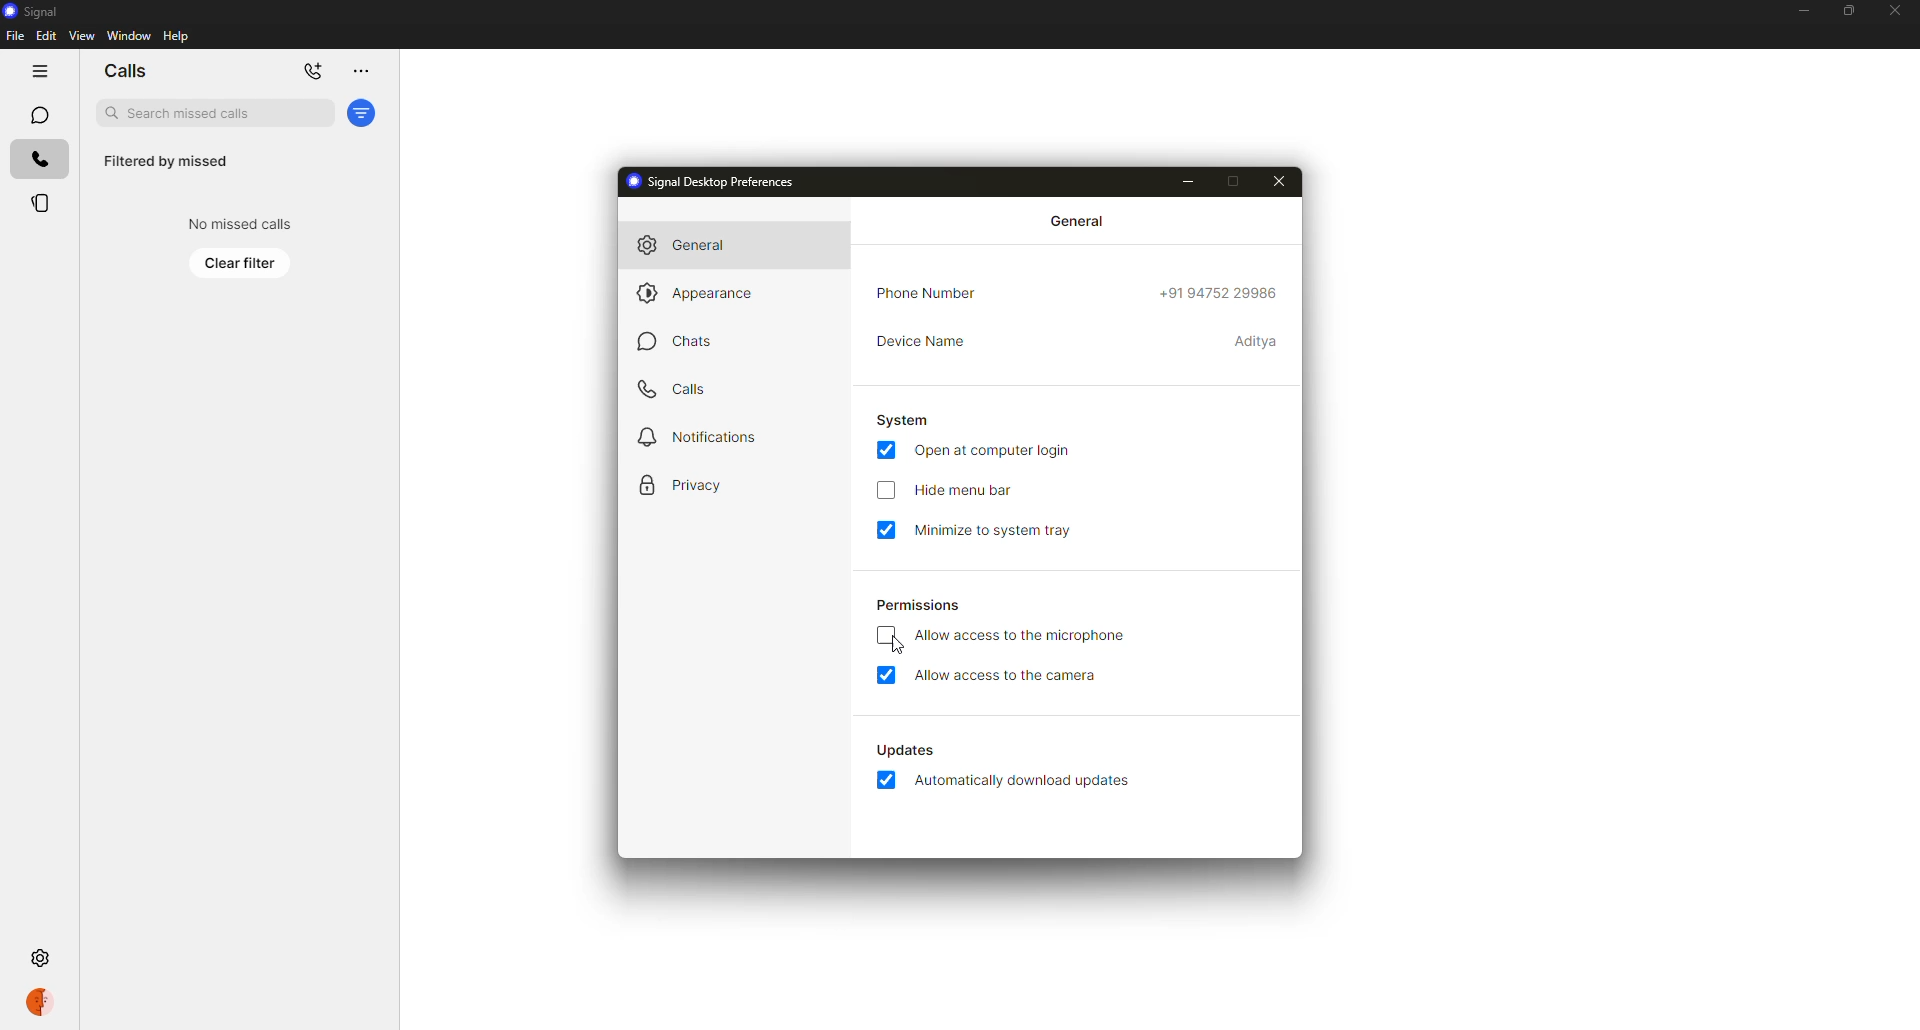 This screenshot has width=1920, height=1030. What do you see at coordinates (709, 437) in the screenshot?
I see `notifications` at bounding box center [709, 437].